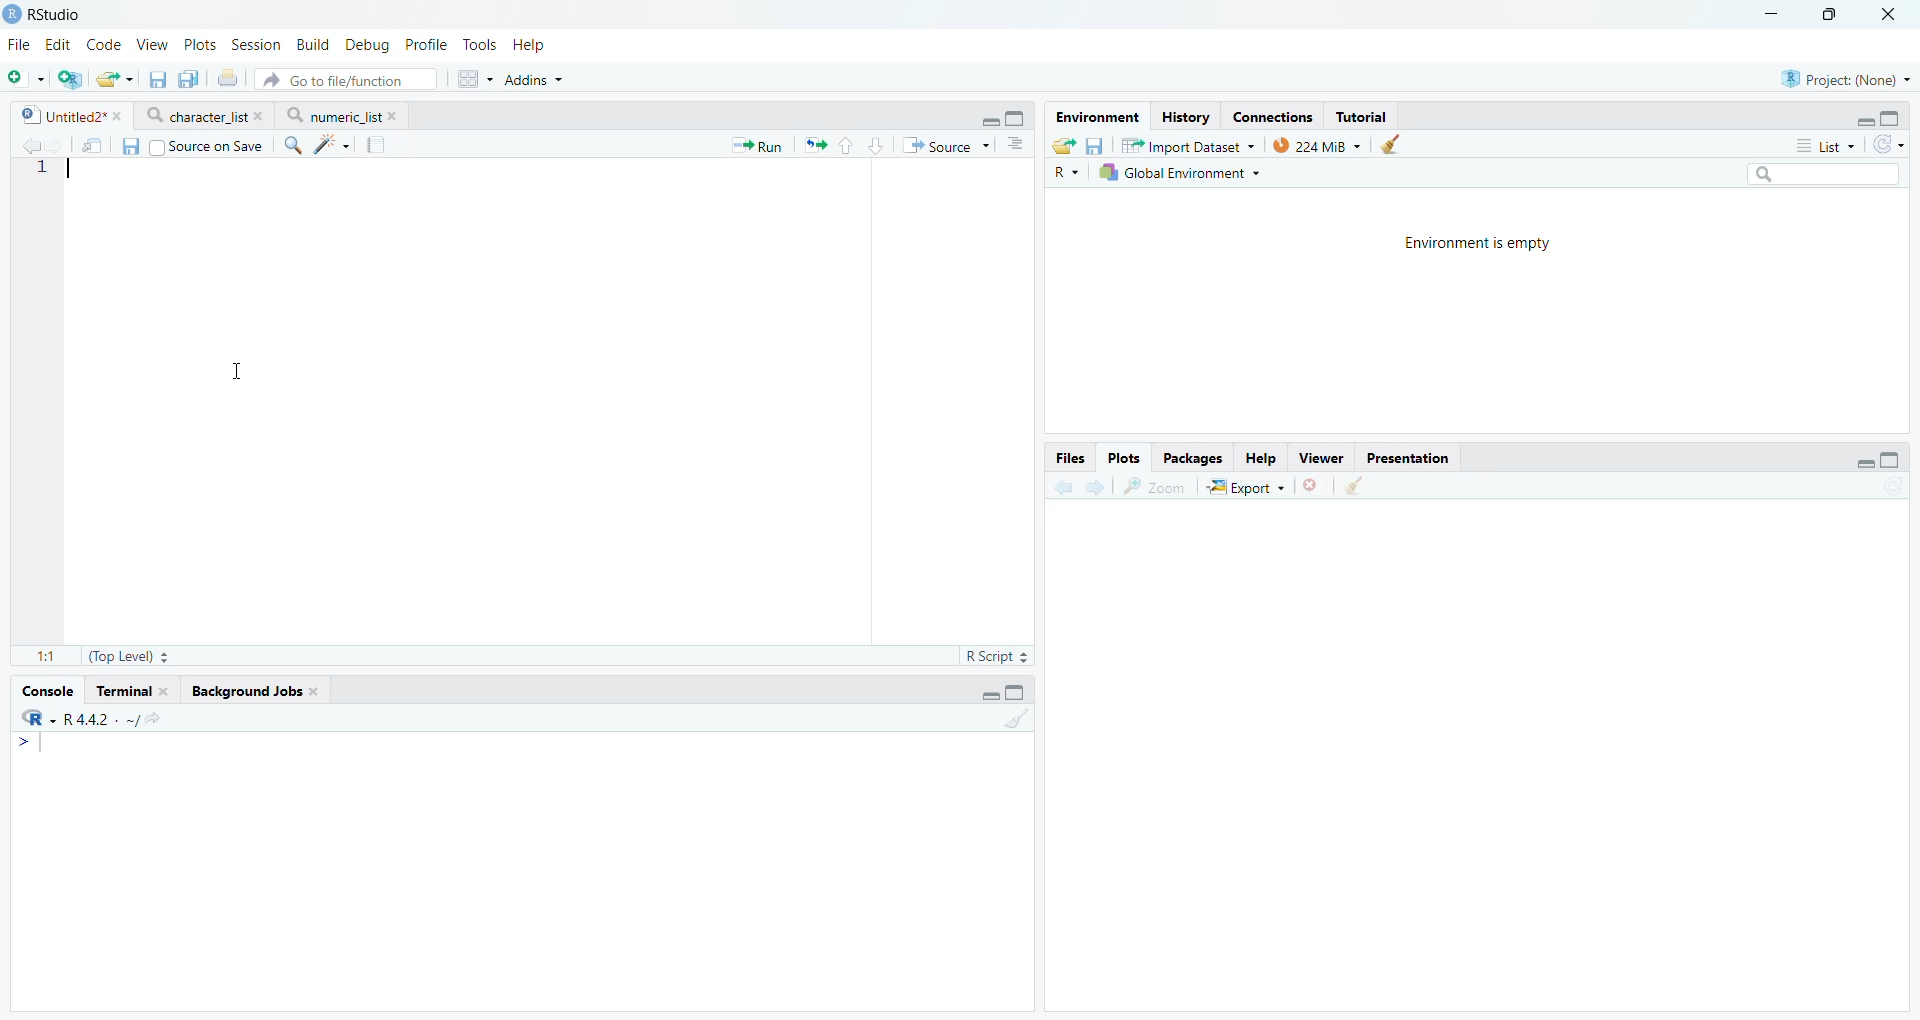 The image size is (1920, 1020). I want to click on (Top Level), so click(127, 657).